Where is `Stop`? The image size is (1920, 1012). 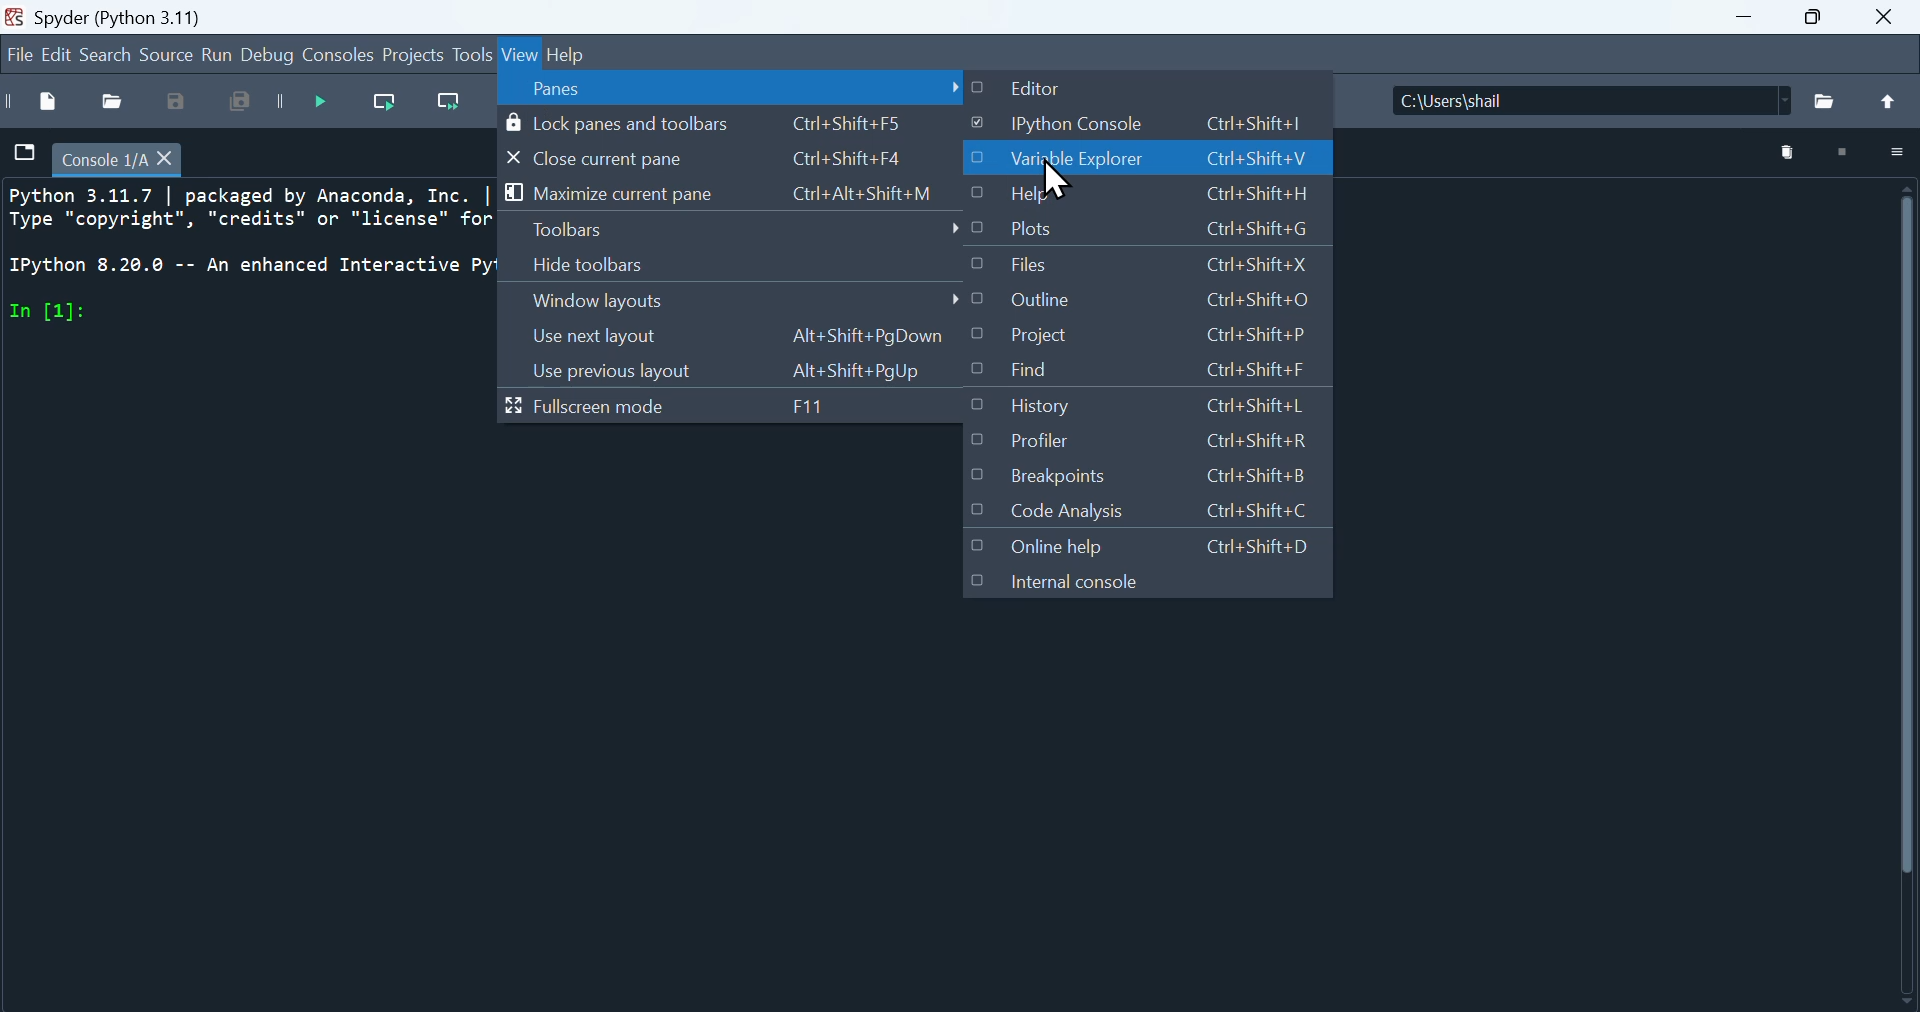 Stop is located at coordinates (1846, 153).